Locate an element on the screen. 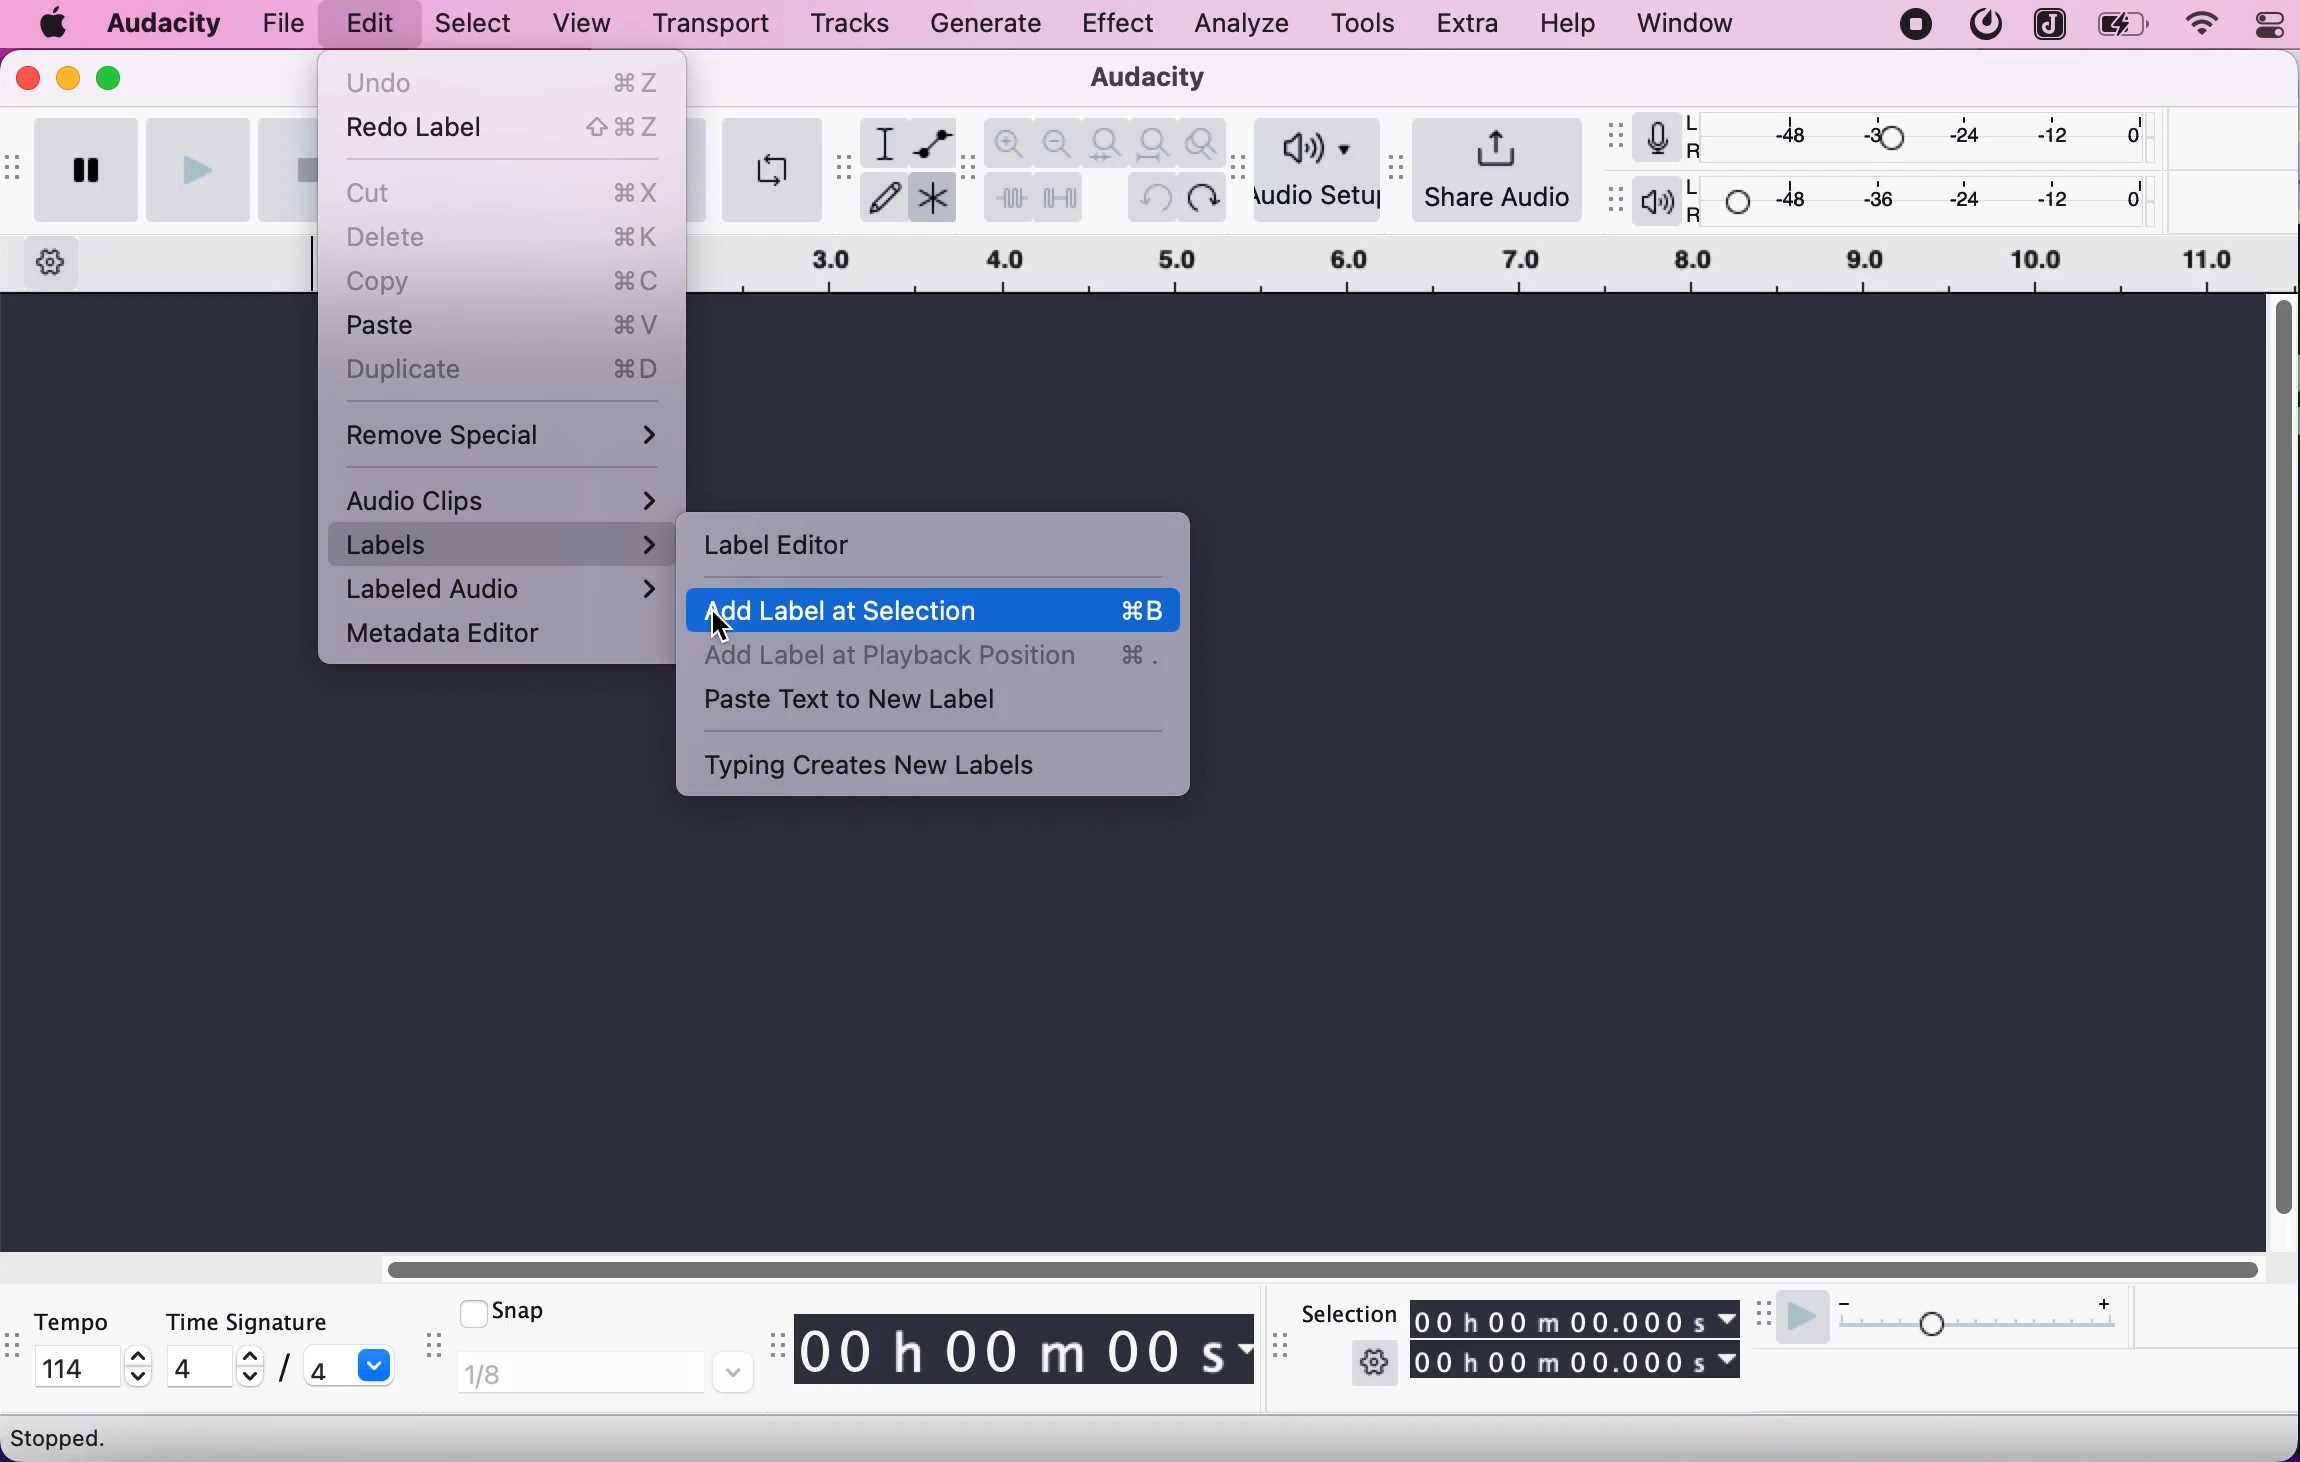  zoom toggle is located at coordinates (1202, 145).